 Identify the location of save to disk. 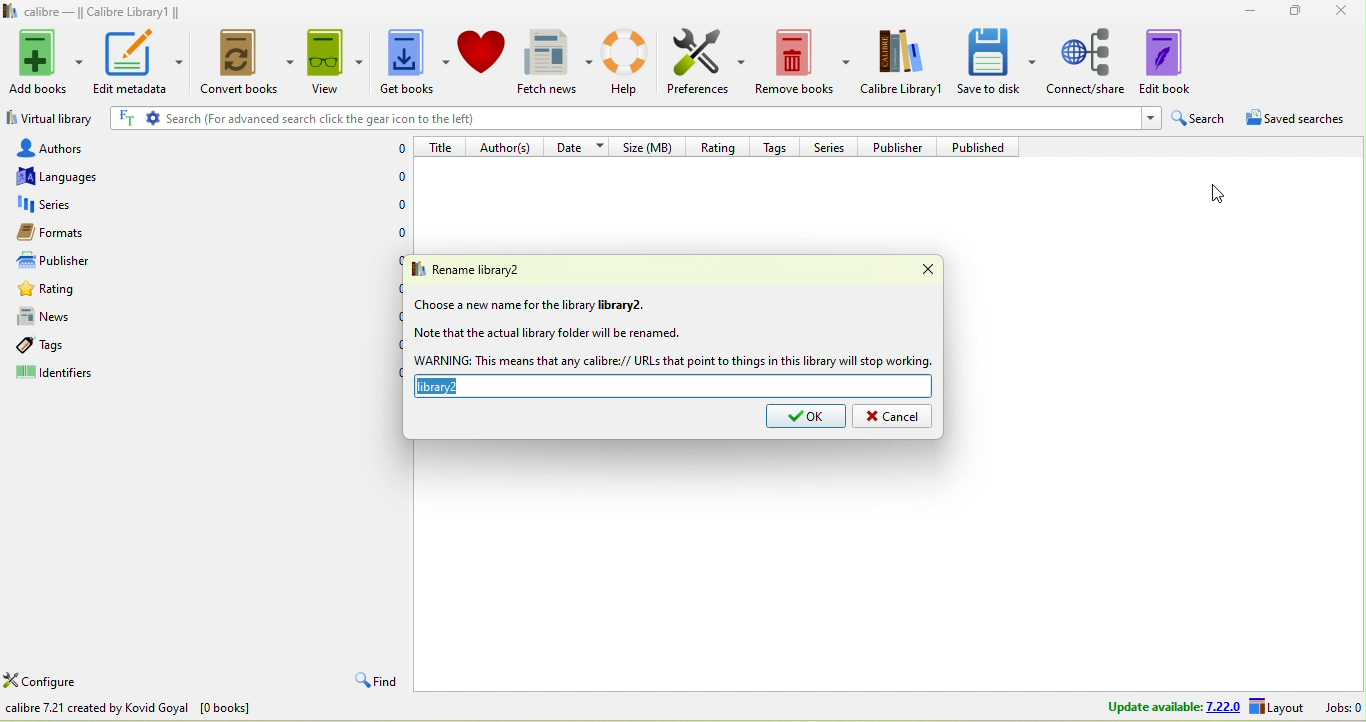
(997, 60).